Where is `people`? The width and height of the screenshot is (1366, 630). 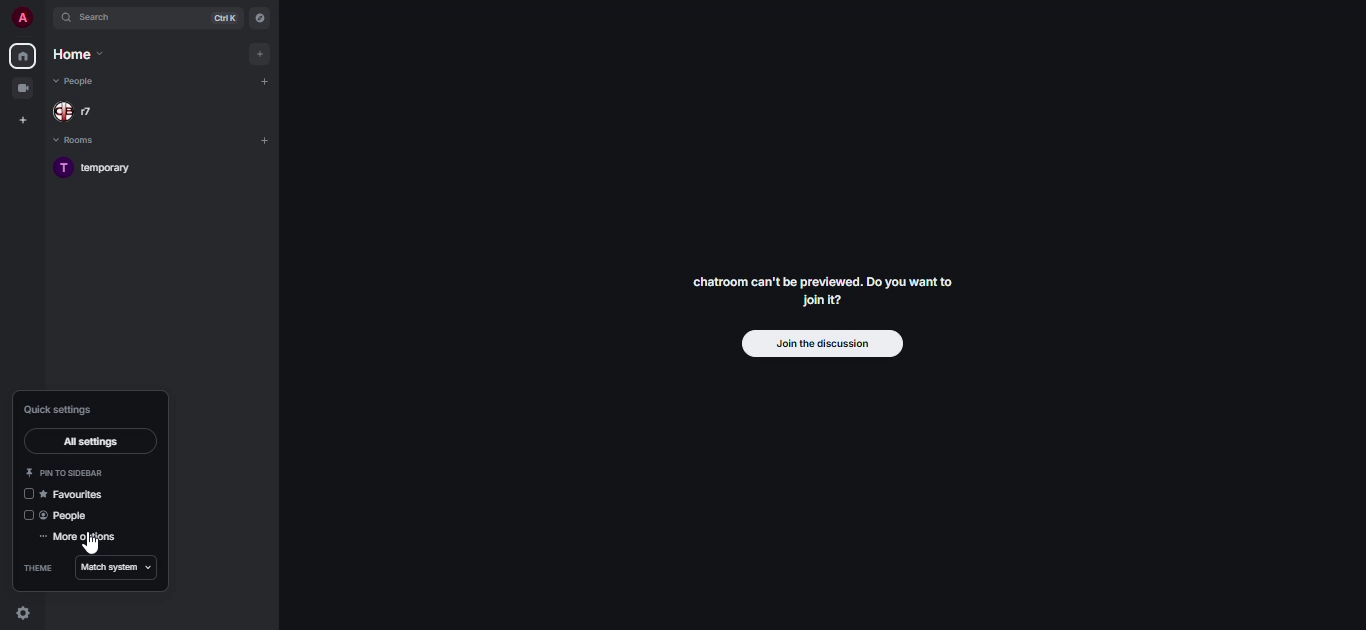 people is located at coordinates (83, 112).